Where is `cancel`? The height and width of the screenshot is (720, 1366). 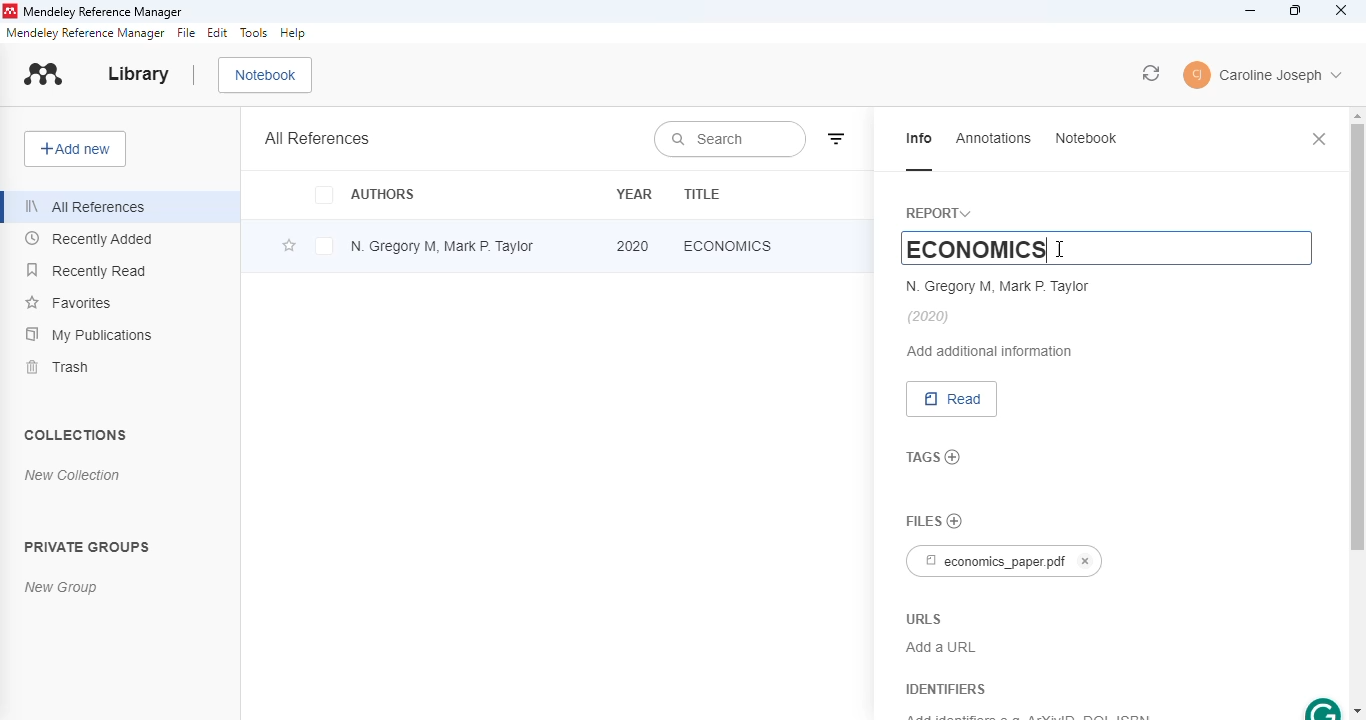 cancel is located at coordinates (1087, 561).